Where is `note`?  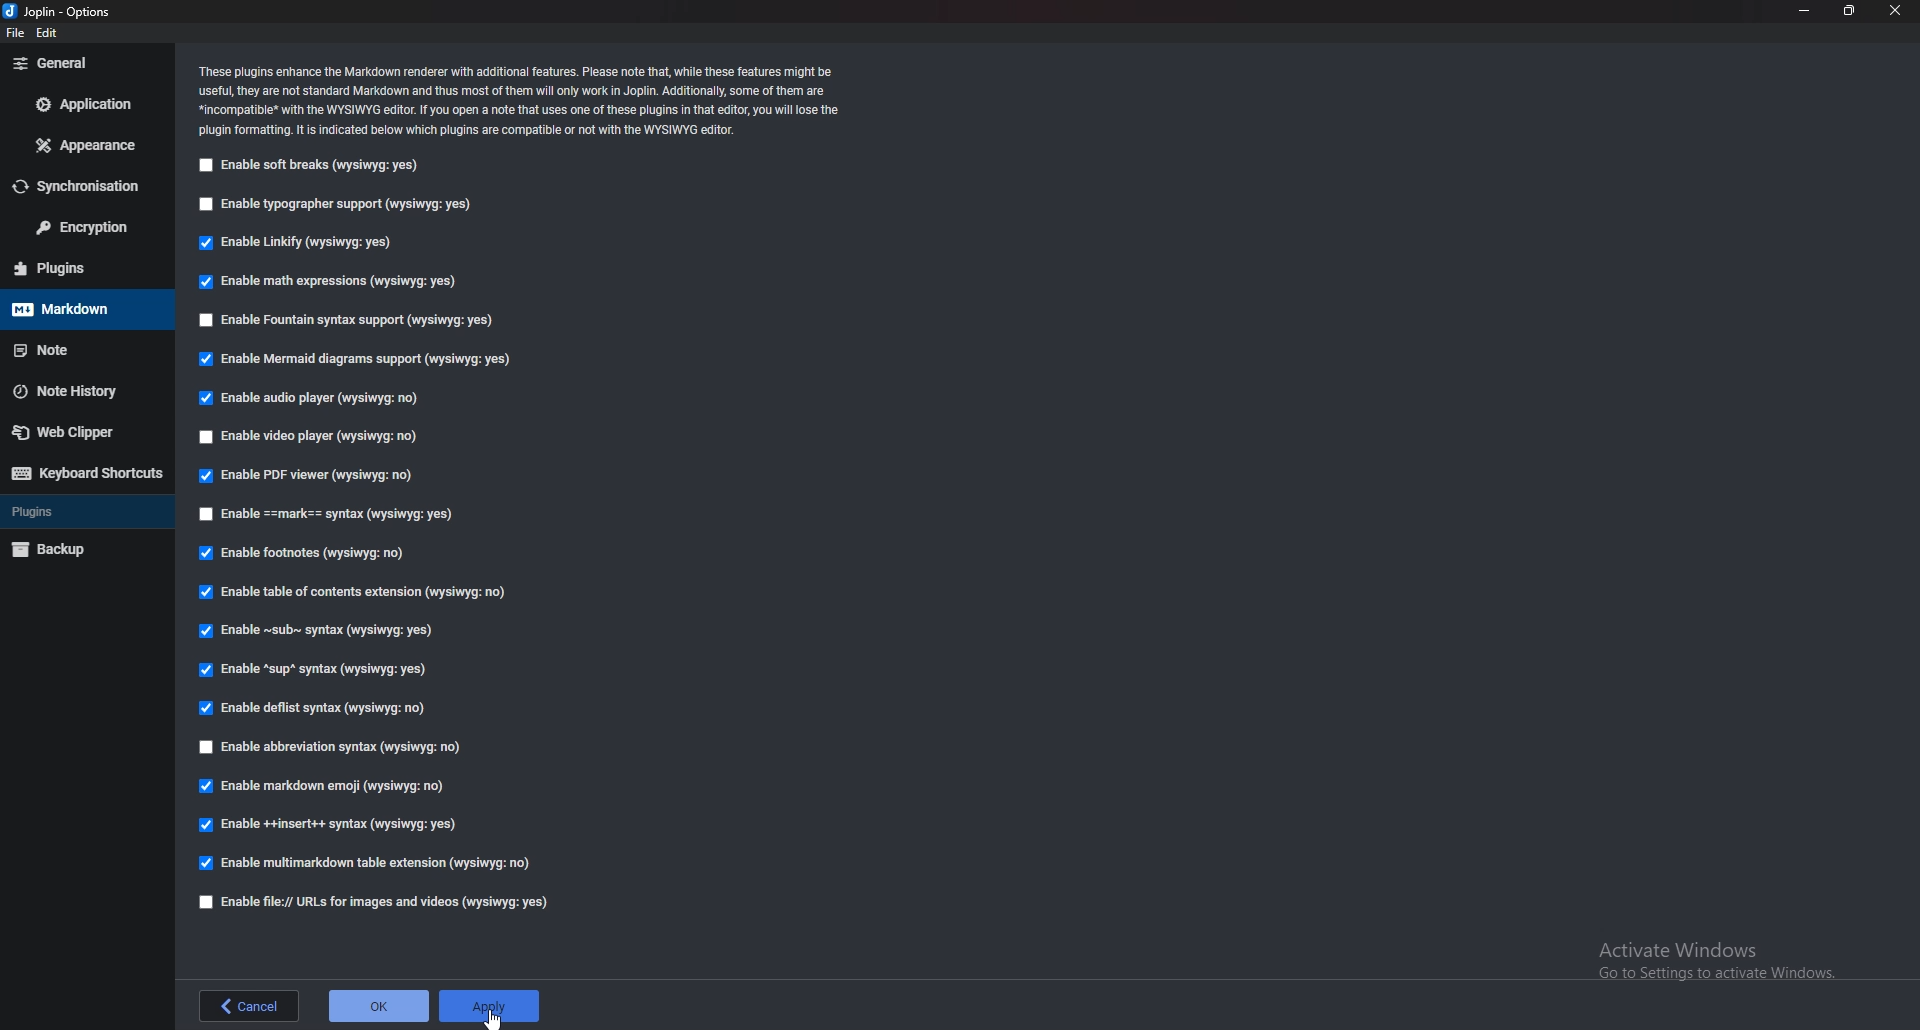 note is located at coordinates (75, 351).